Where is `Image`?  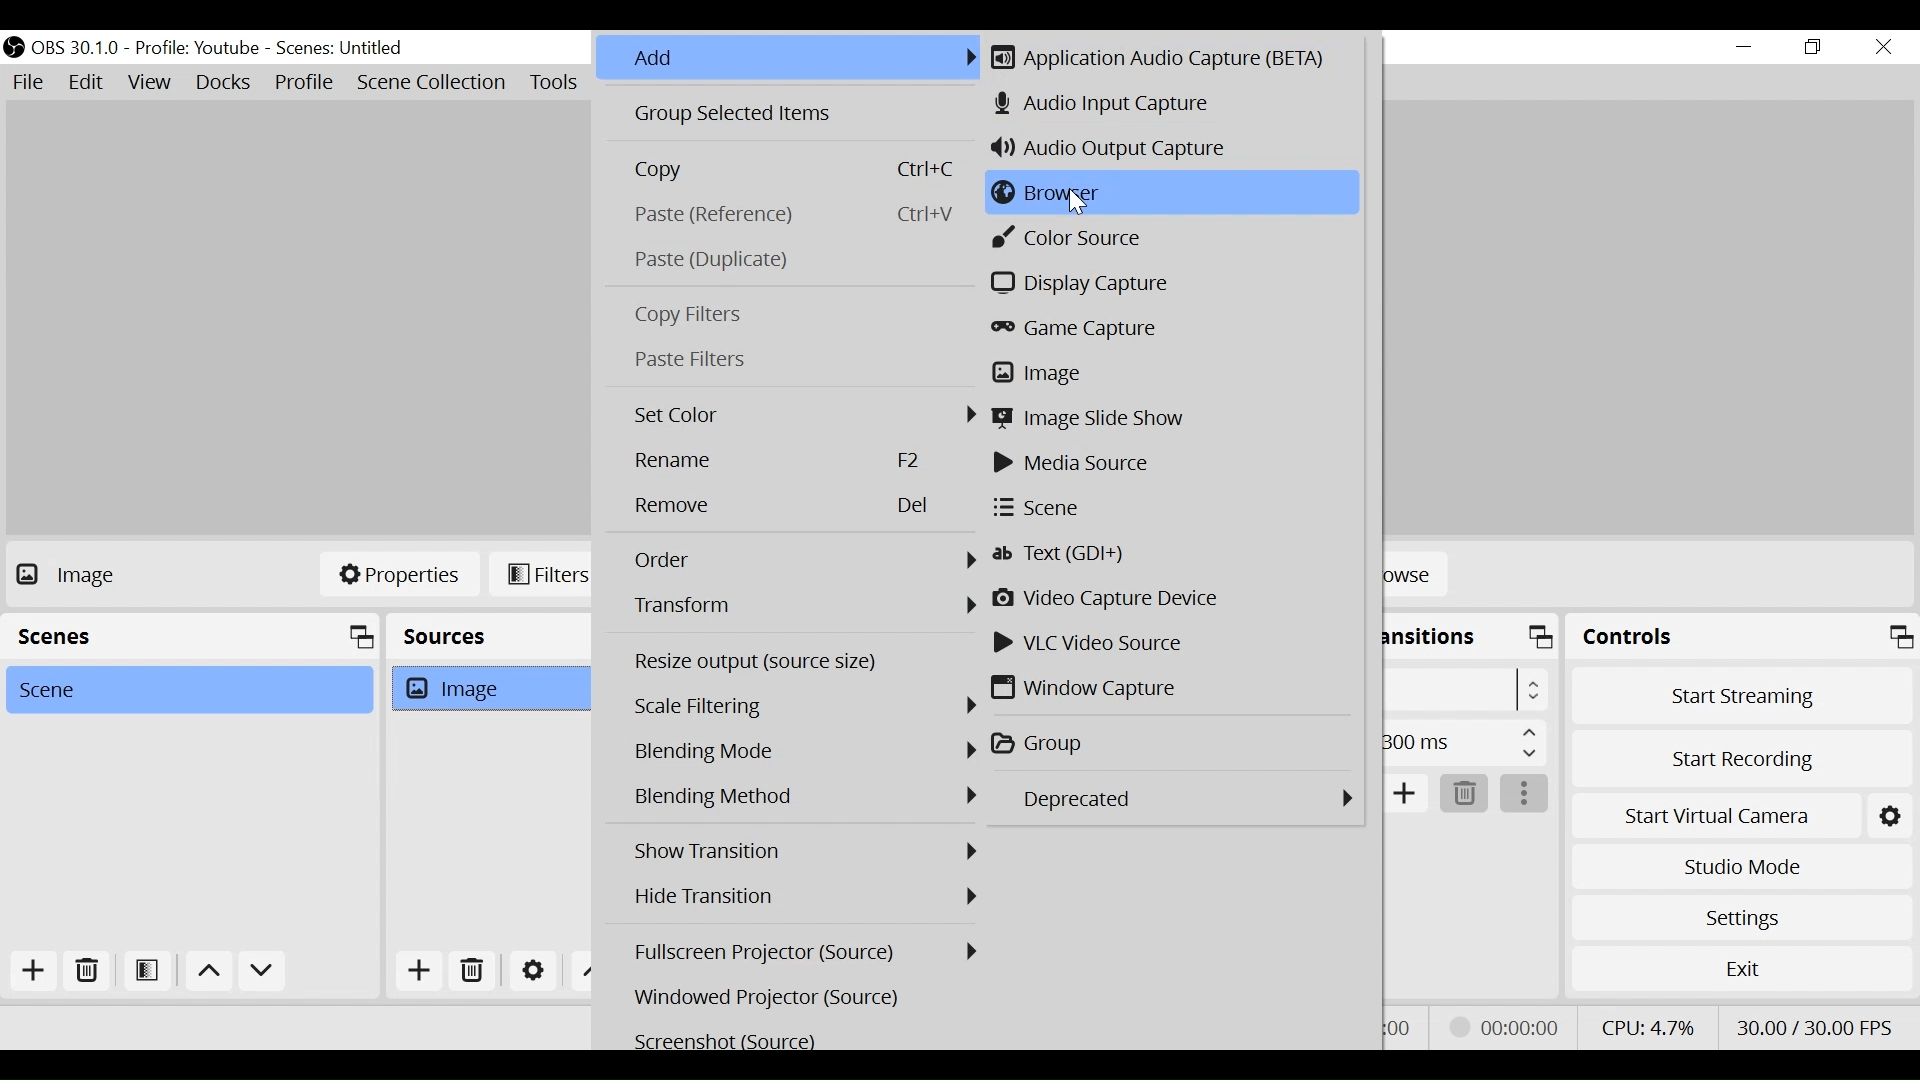 Image is located at coordinates (461, 700).